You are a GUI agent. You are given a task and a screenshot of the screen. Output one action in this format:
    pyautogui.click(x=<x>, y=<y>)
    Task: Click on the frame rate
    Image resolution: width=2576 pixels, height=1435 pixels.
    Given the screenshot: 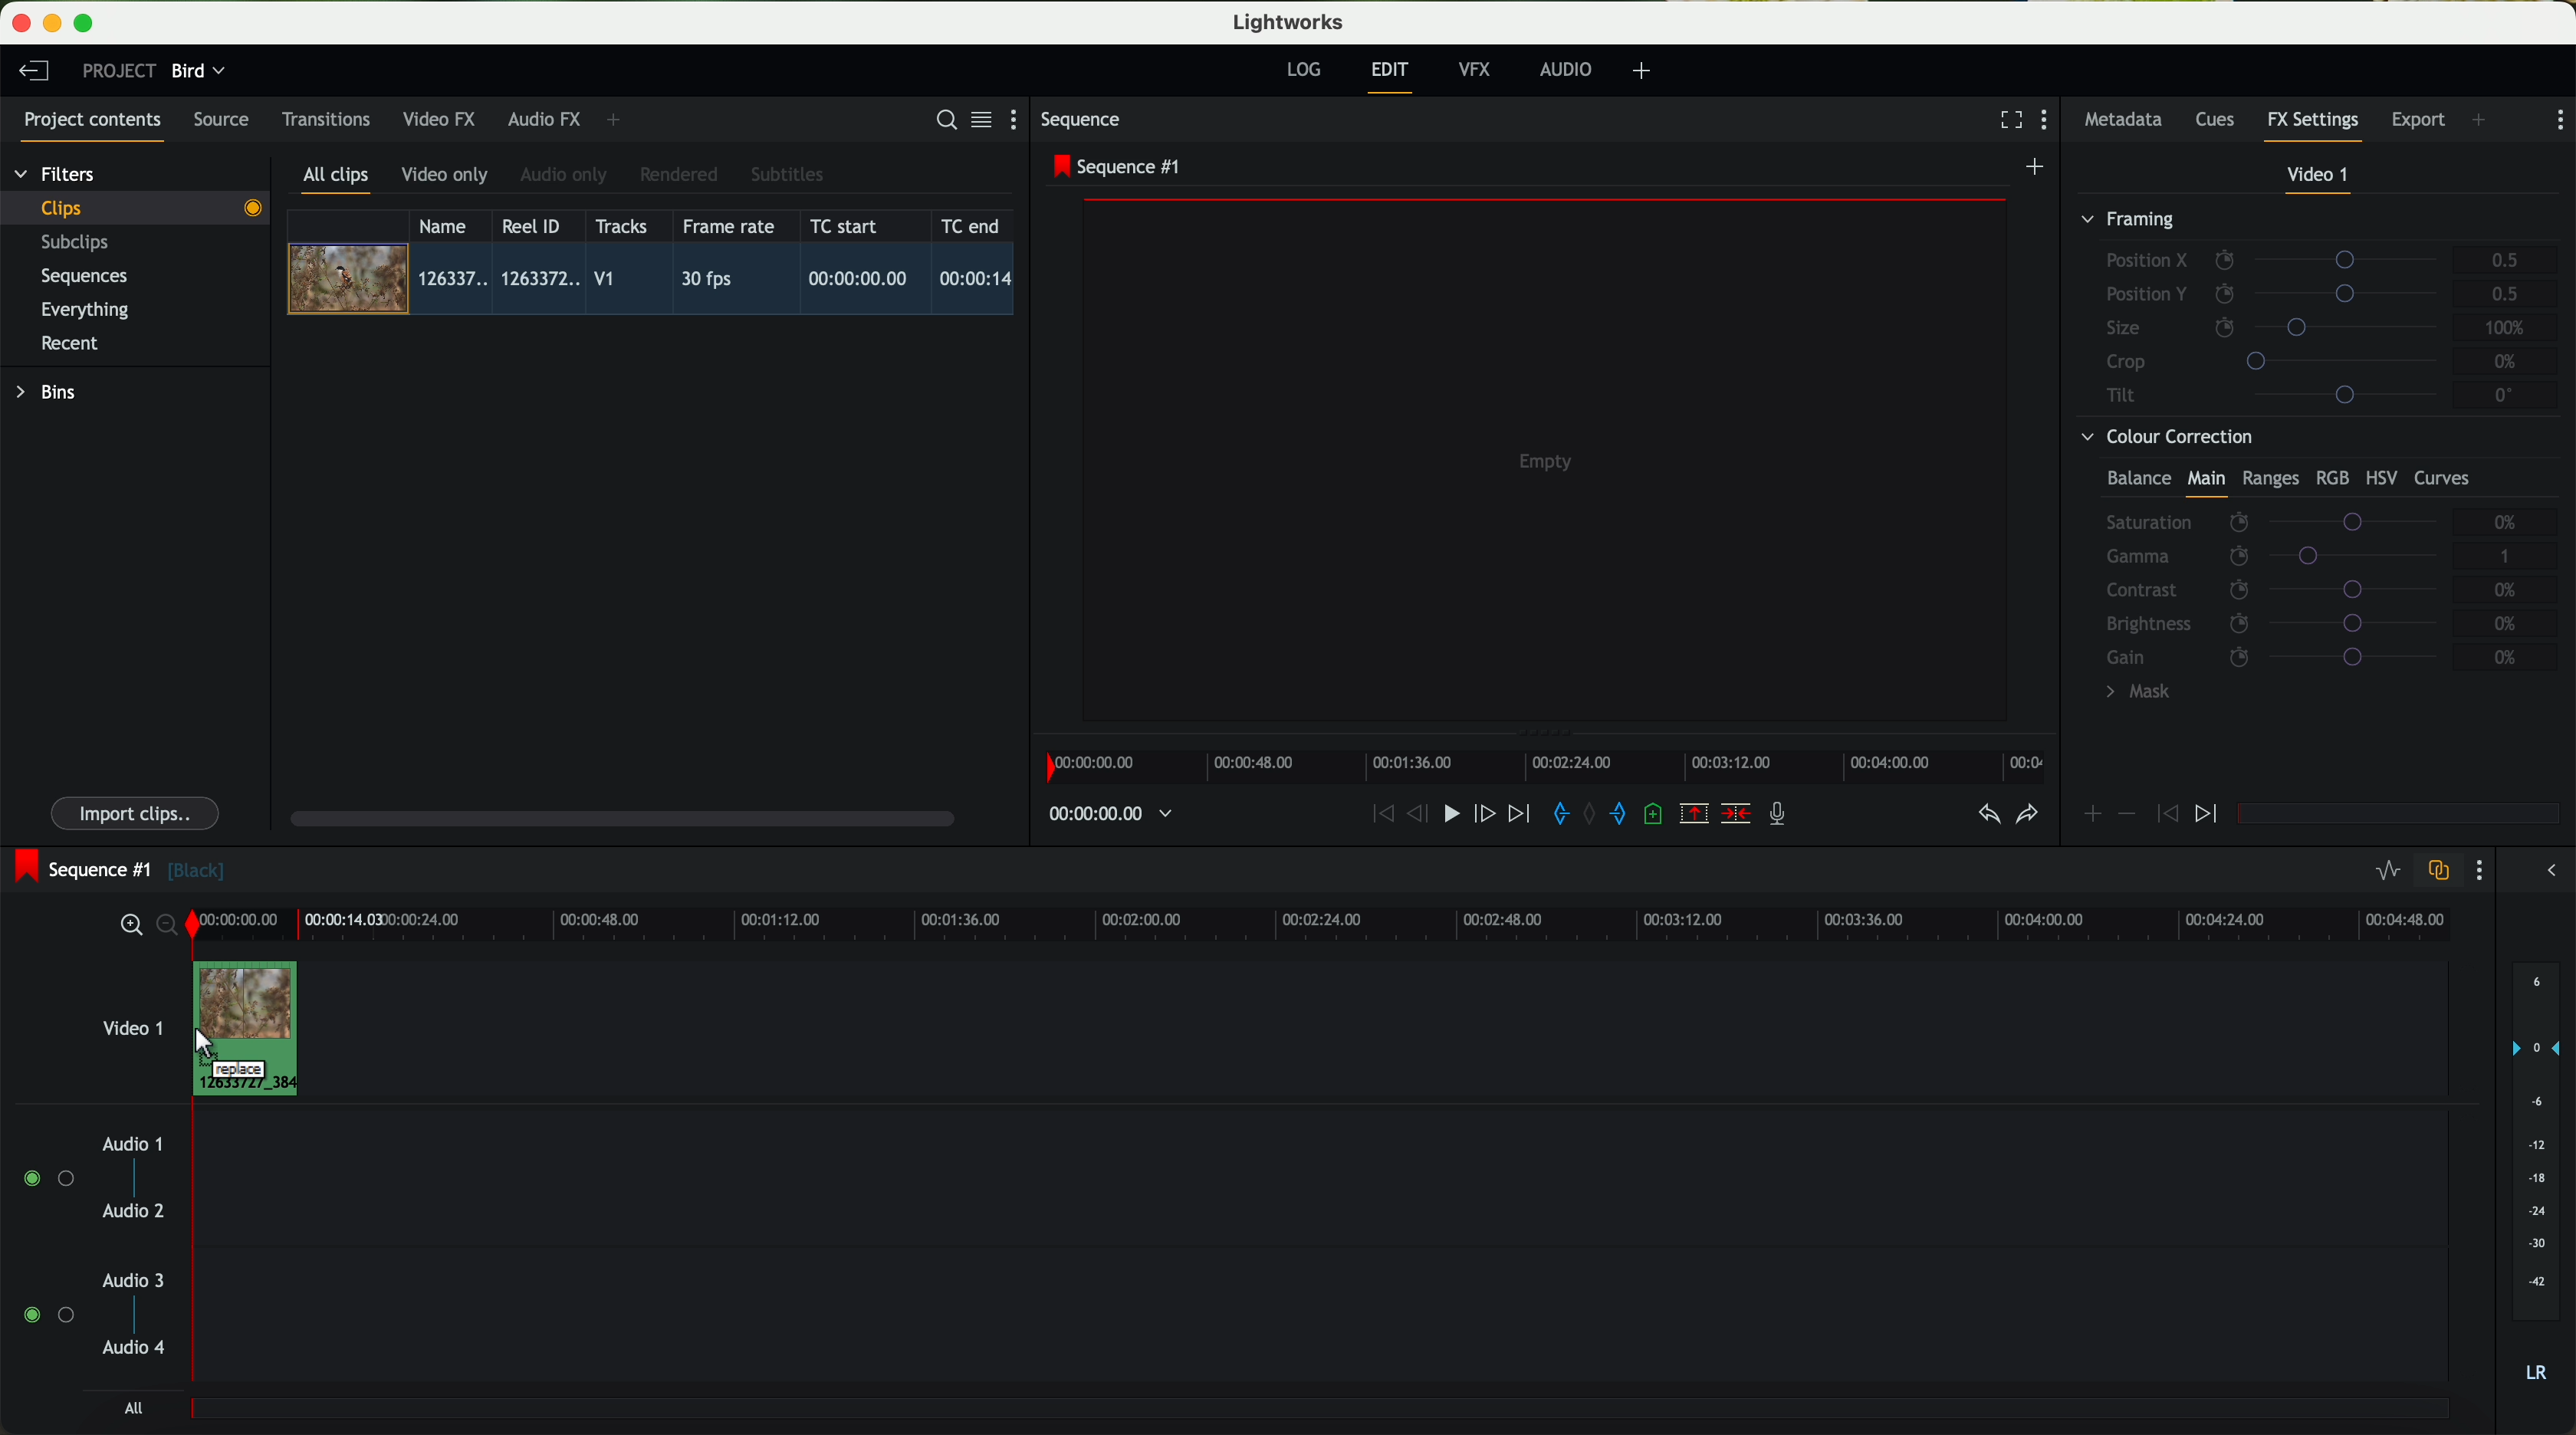 What is the action you would take?
    pyautogui.click(x=729, y=227)
    